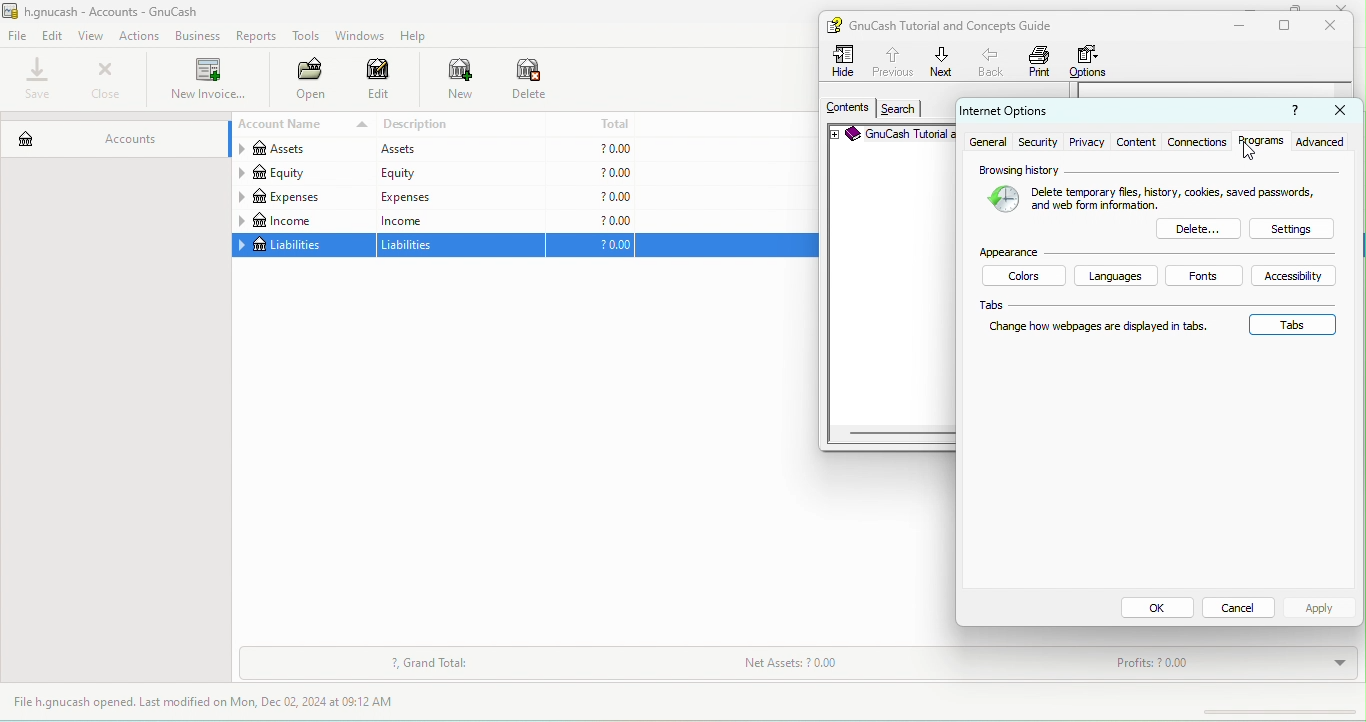 This screenshot has height=722, width=1366. What do you see at coordinates (853, 666) in the screenshot?
I see `net assets ?0.00` at bounding box center [853, 666].